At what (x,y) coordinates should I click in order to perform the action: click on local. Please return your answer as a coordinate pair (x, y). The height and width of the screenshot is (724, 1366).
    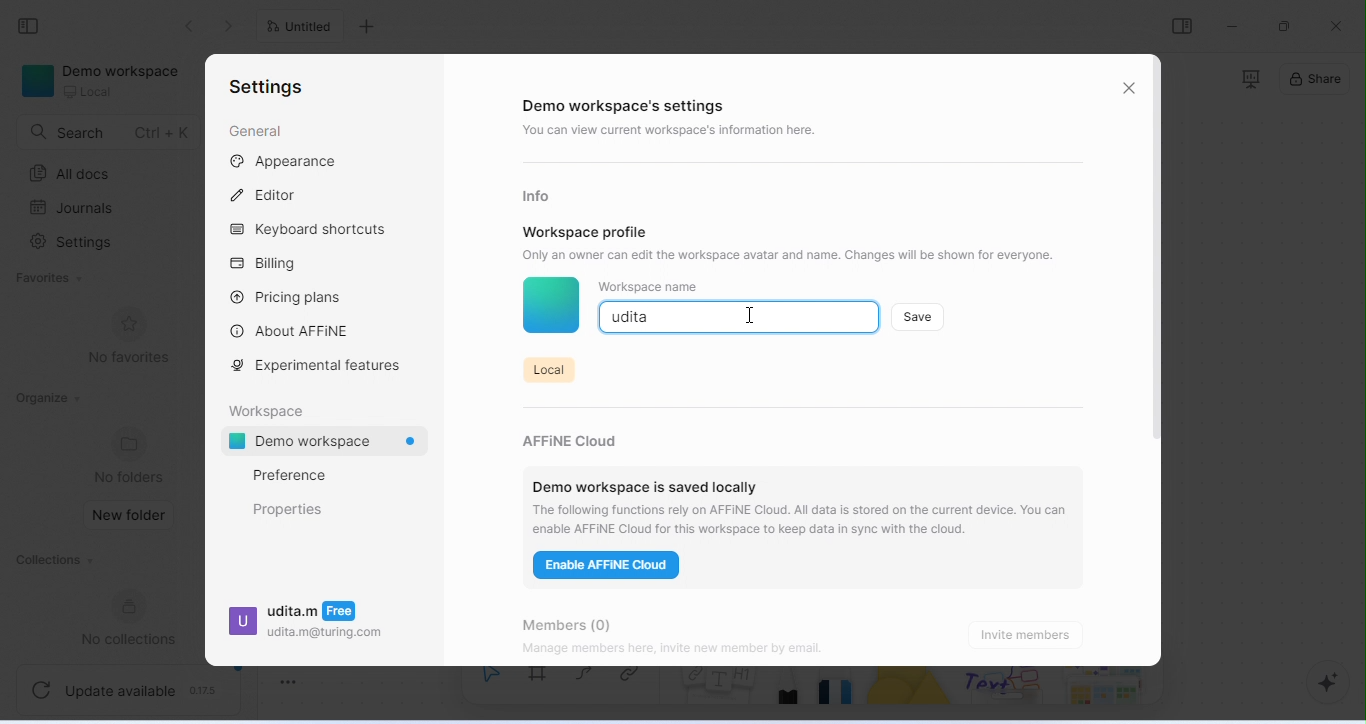
    Looking at the image, I should click on (547, 368).